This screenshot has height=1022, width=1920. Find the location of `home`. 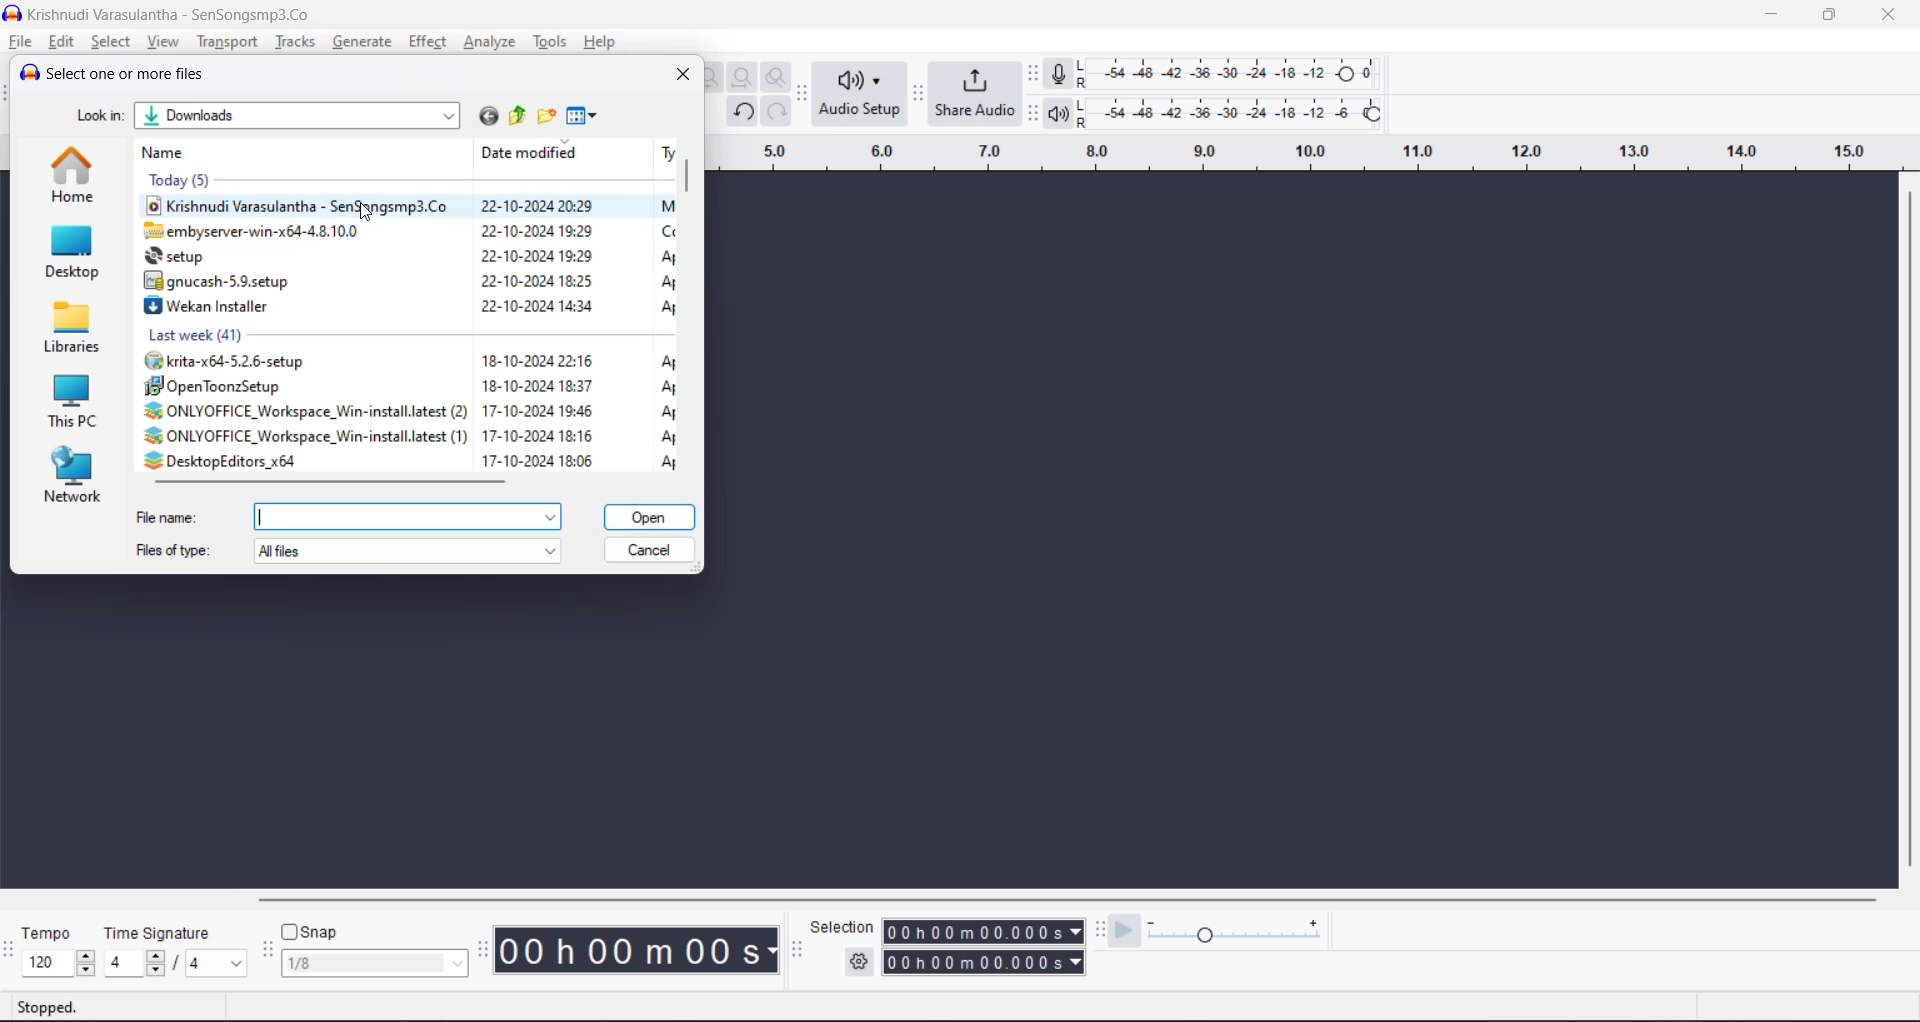

home is located at coordinates (71, 177).